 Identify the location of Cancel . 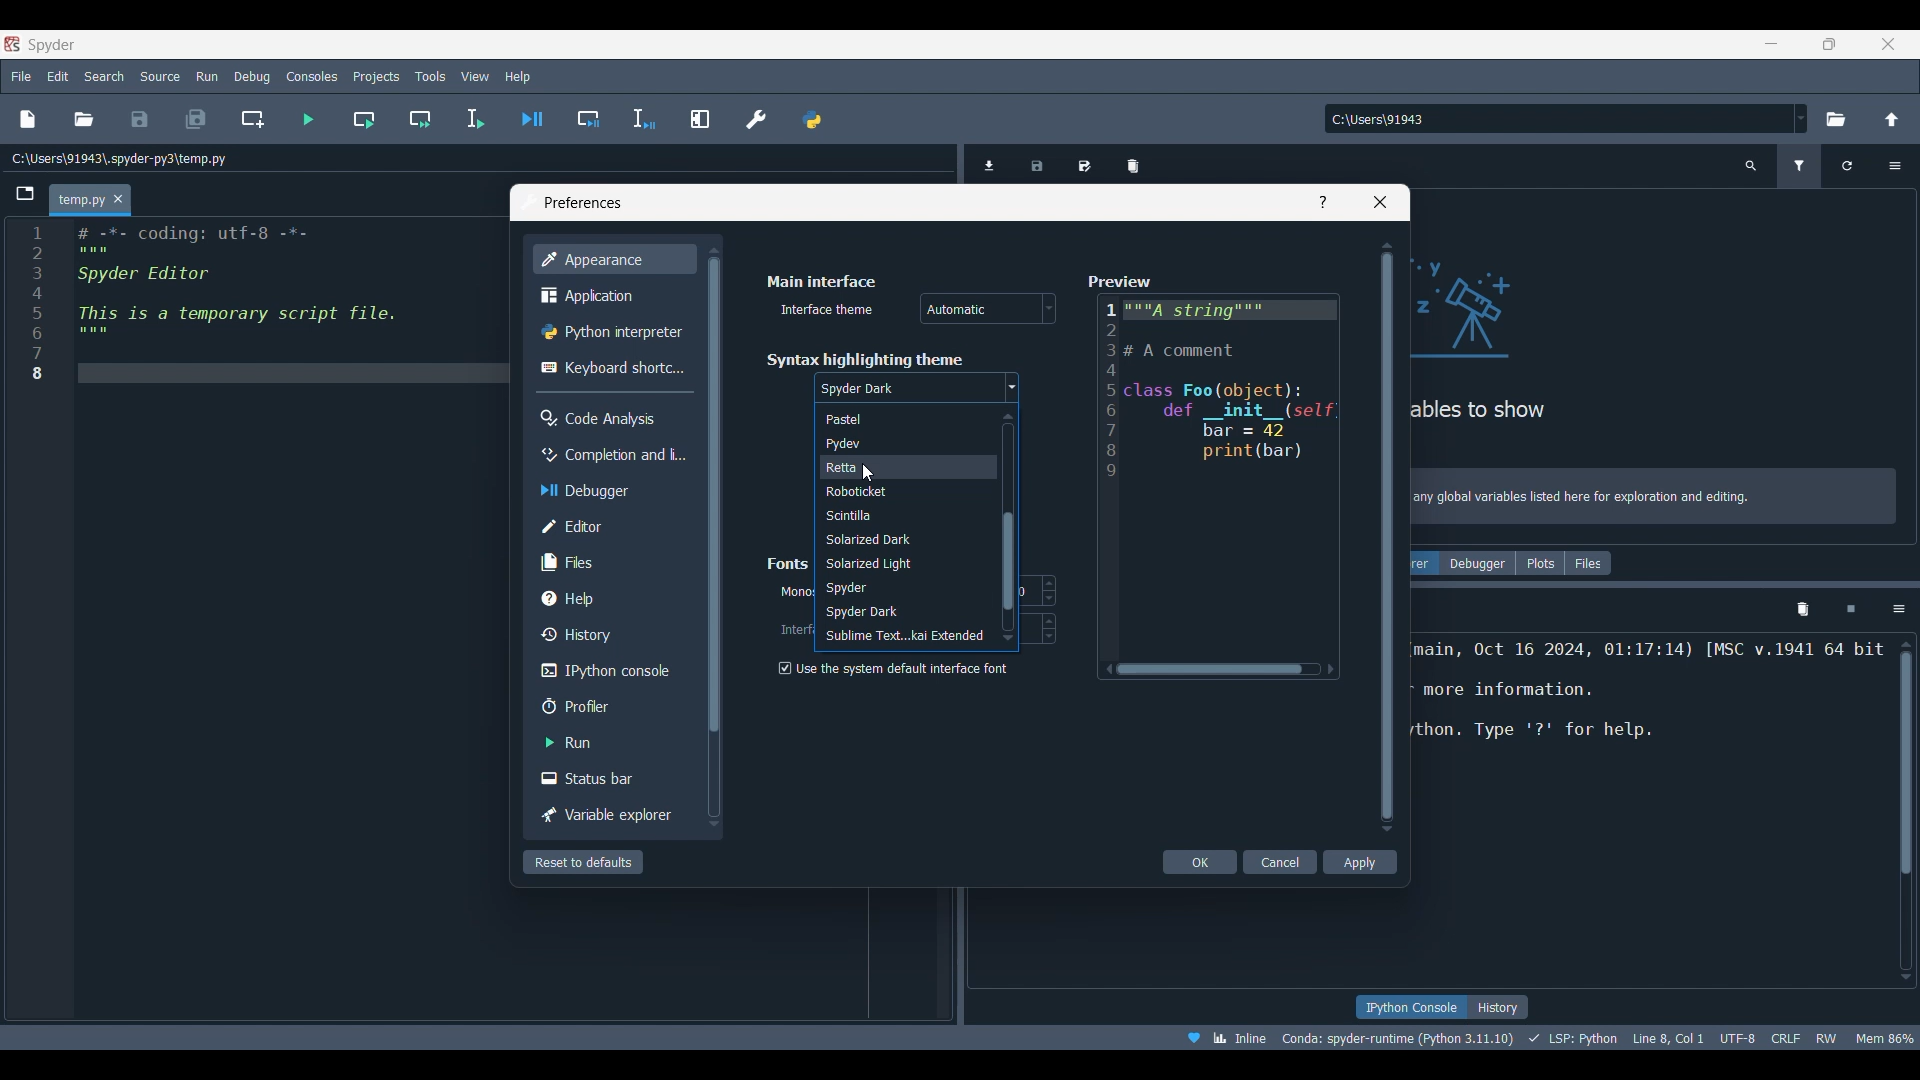
(1282, 862).